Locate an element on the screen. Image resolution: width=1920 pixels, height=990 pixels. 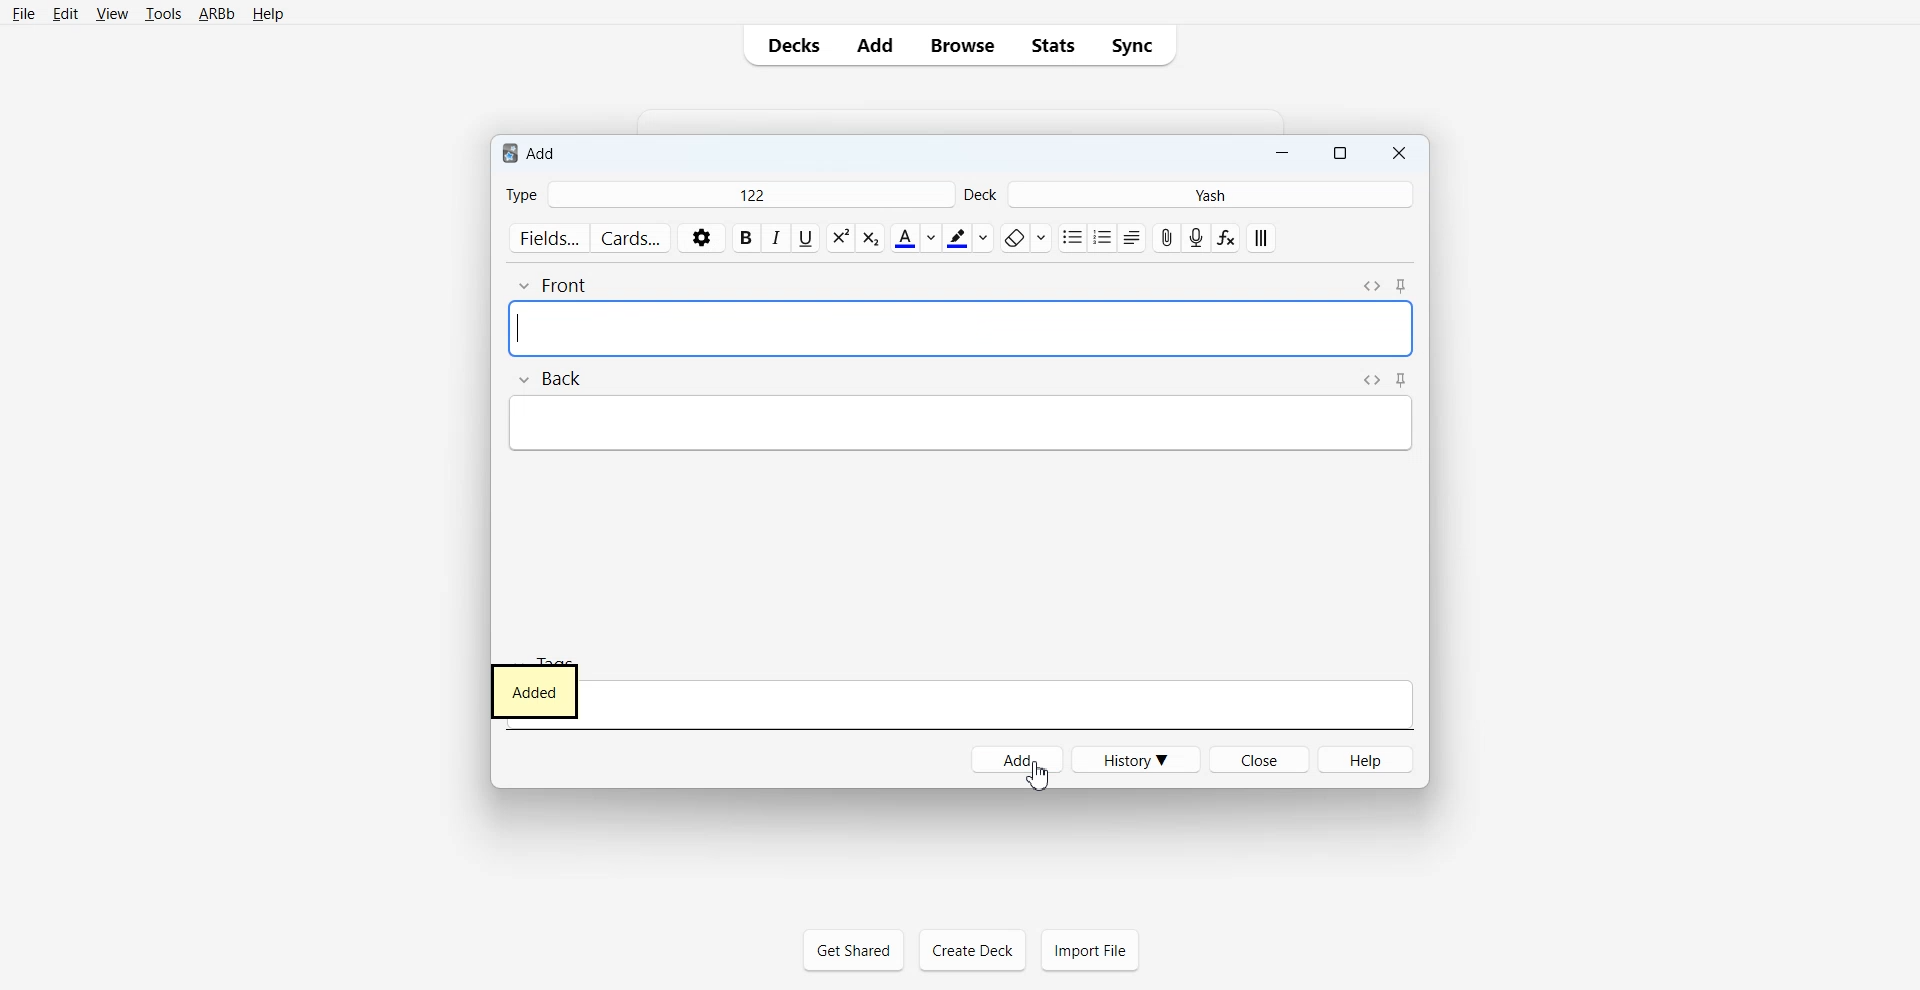
style is located at coordinates (857, 240).